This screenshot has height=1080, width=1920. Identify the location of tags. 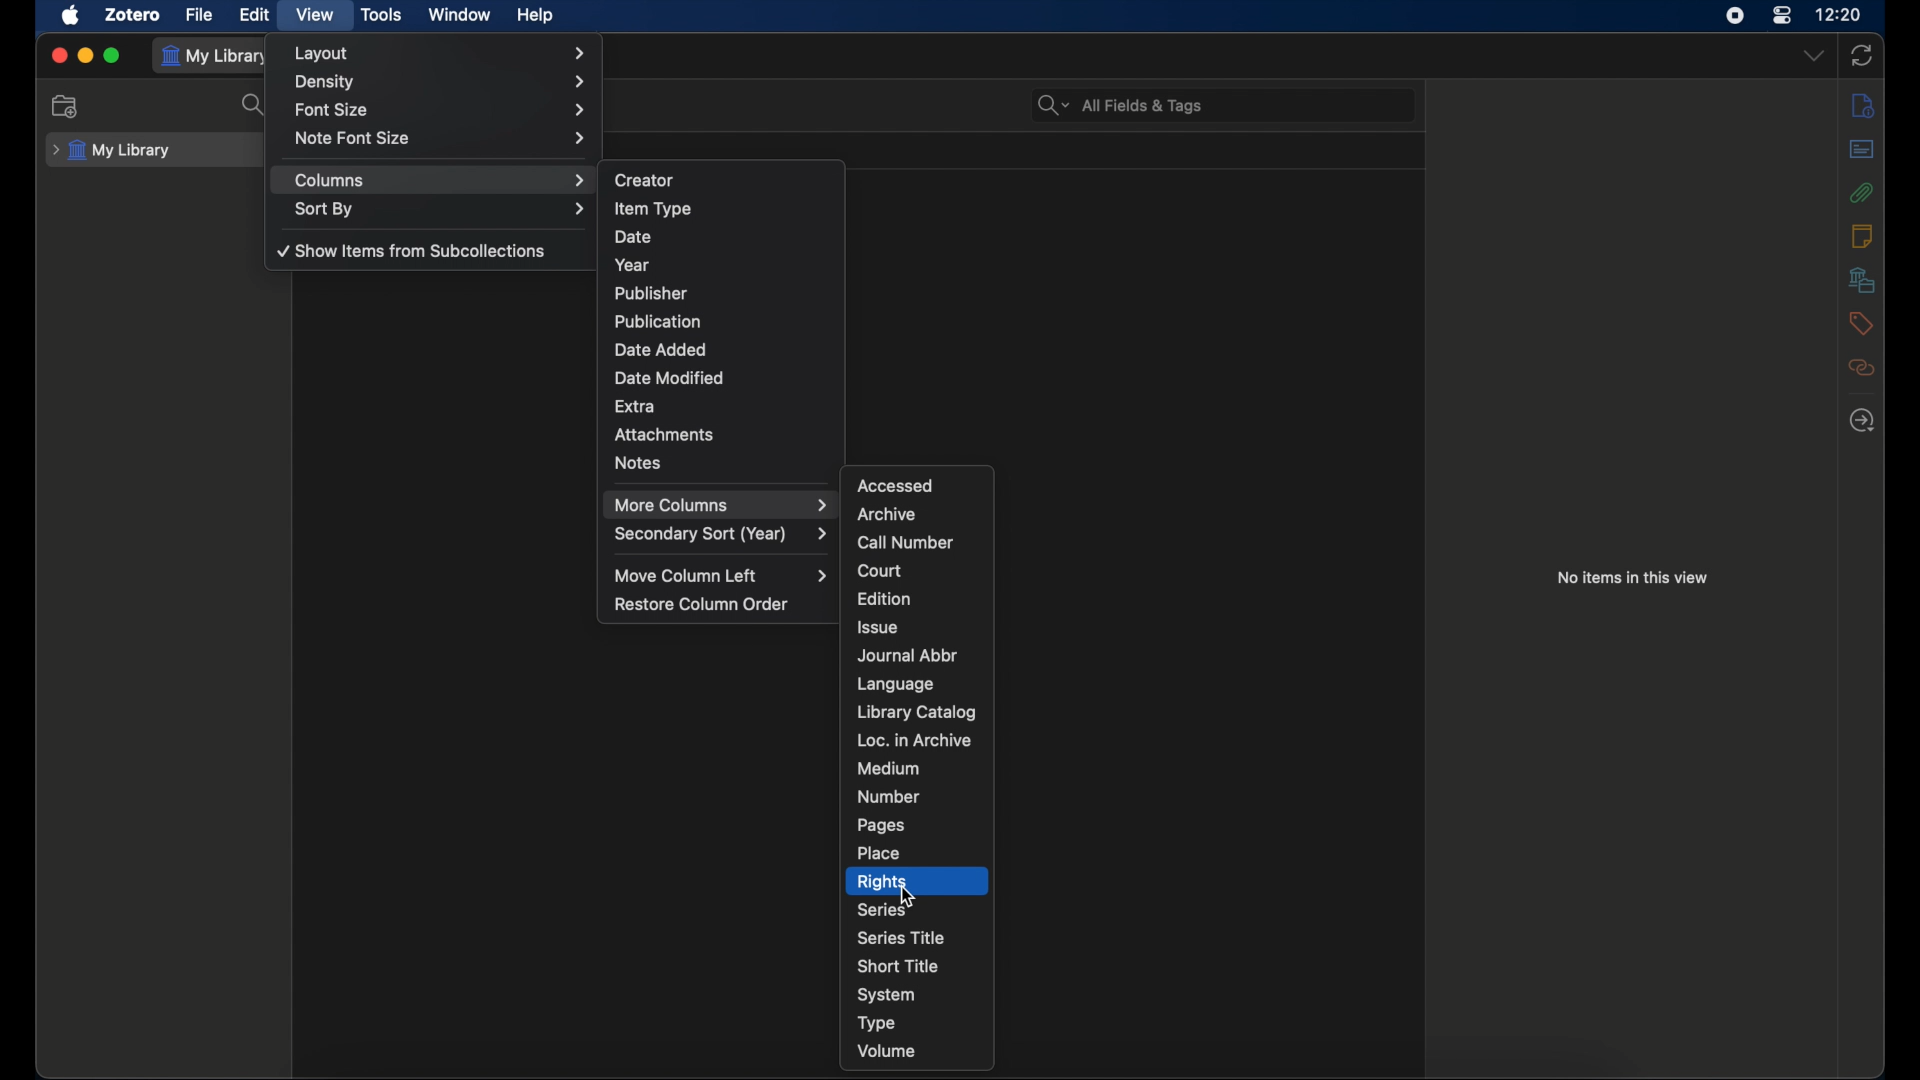
(1860, 324).